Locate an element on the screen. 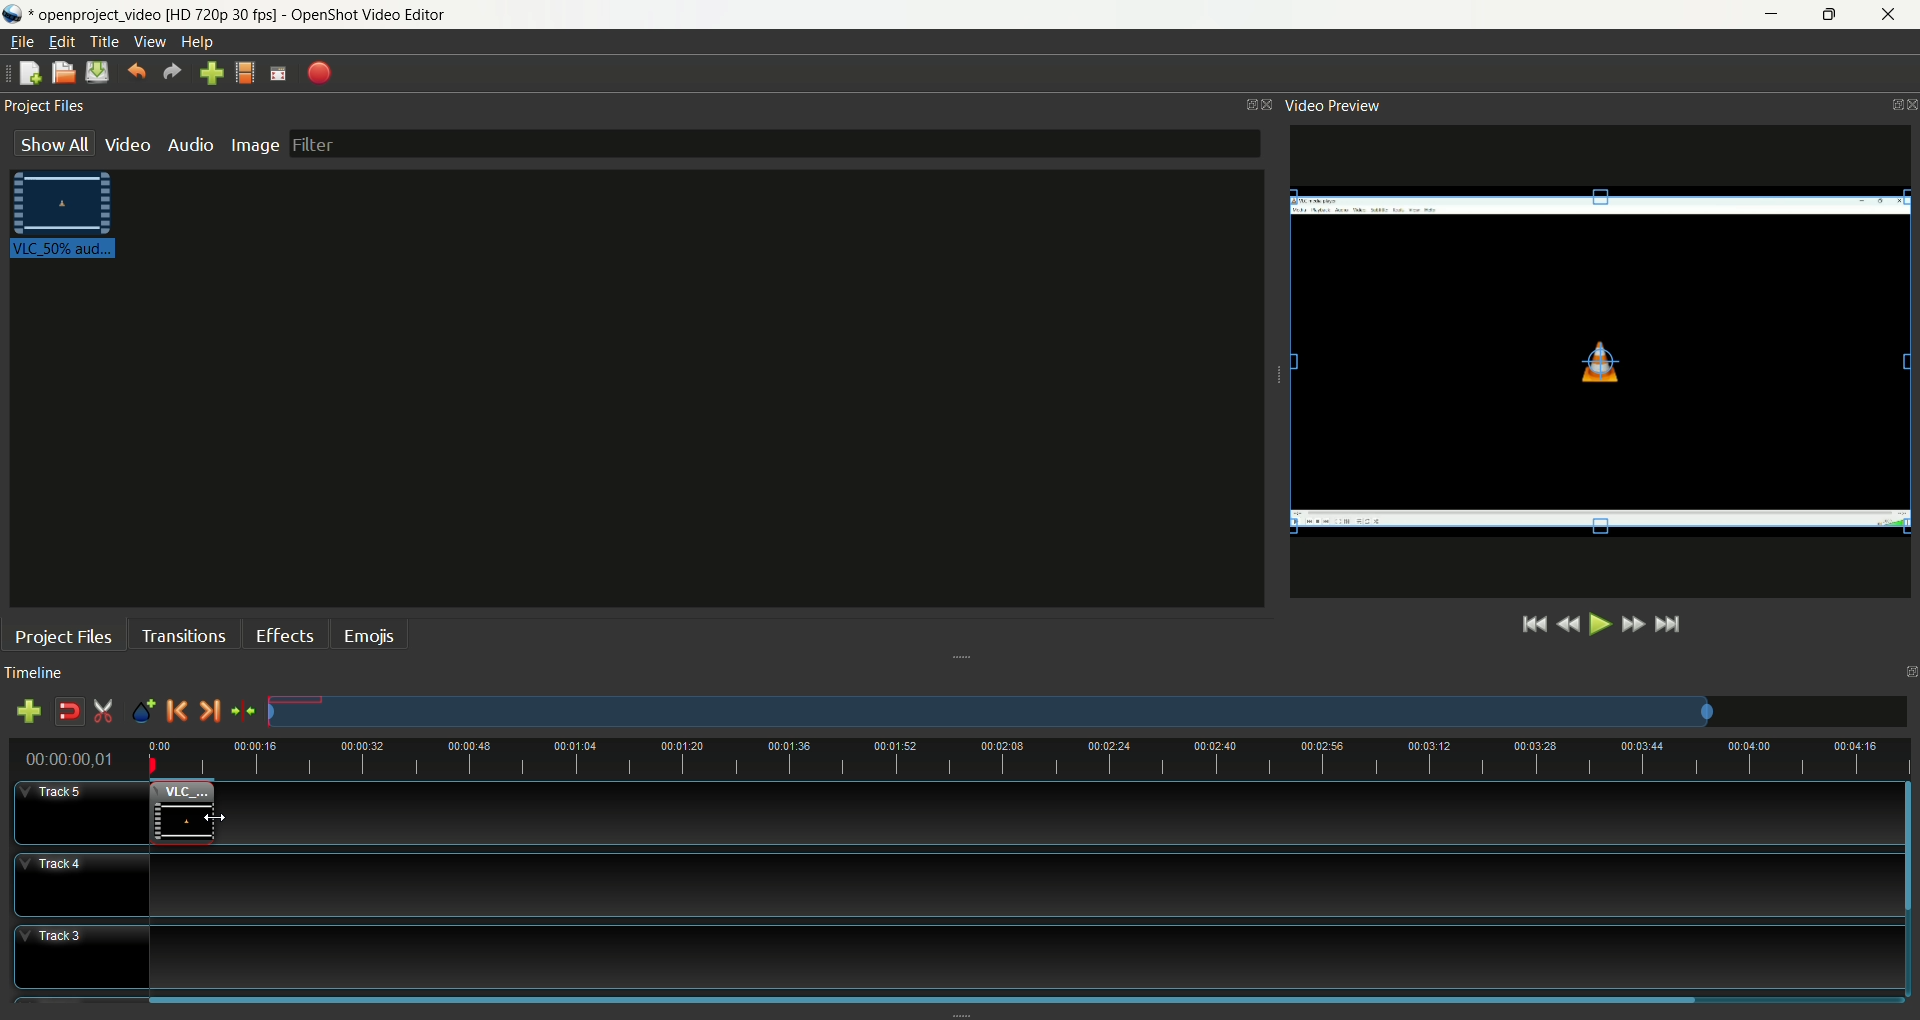  show all is located at coordinates (46, 144).